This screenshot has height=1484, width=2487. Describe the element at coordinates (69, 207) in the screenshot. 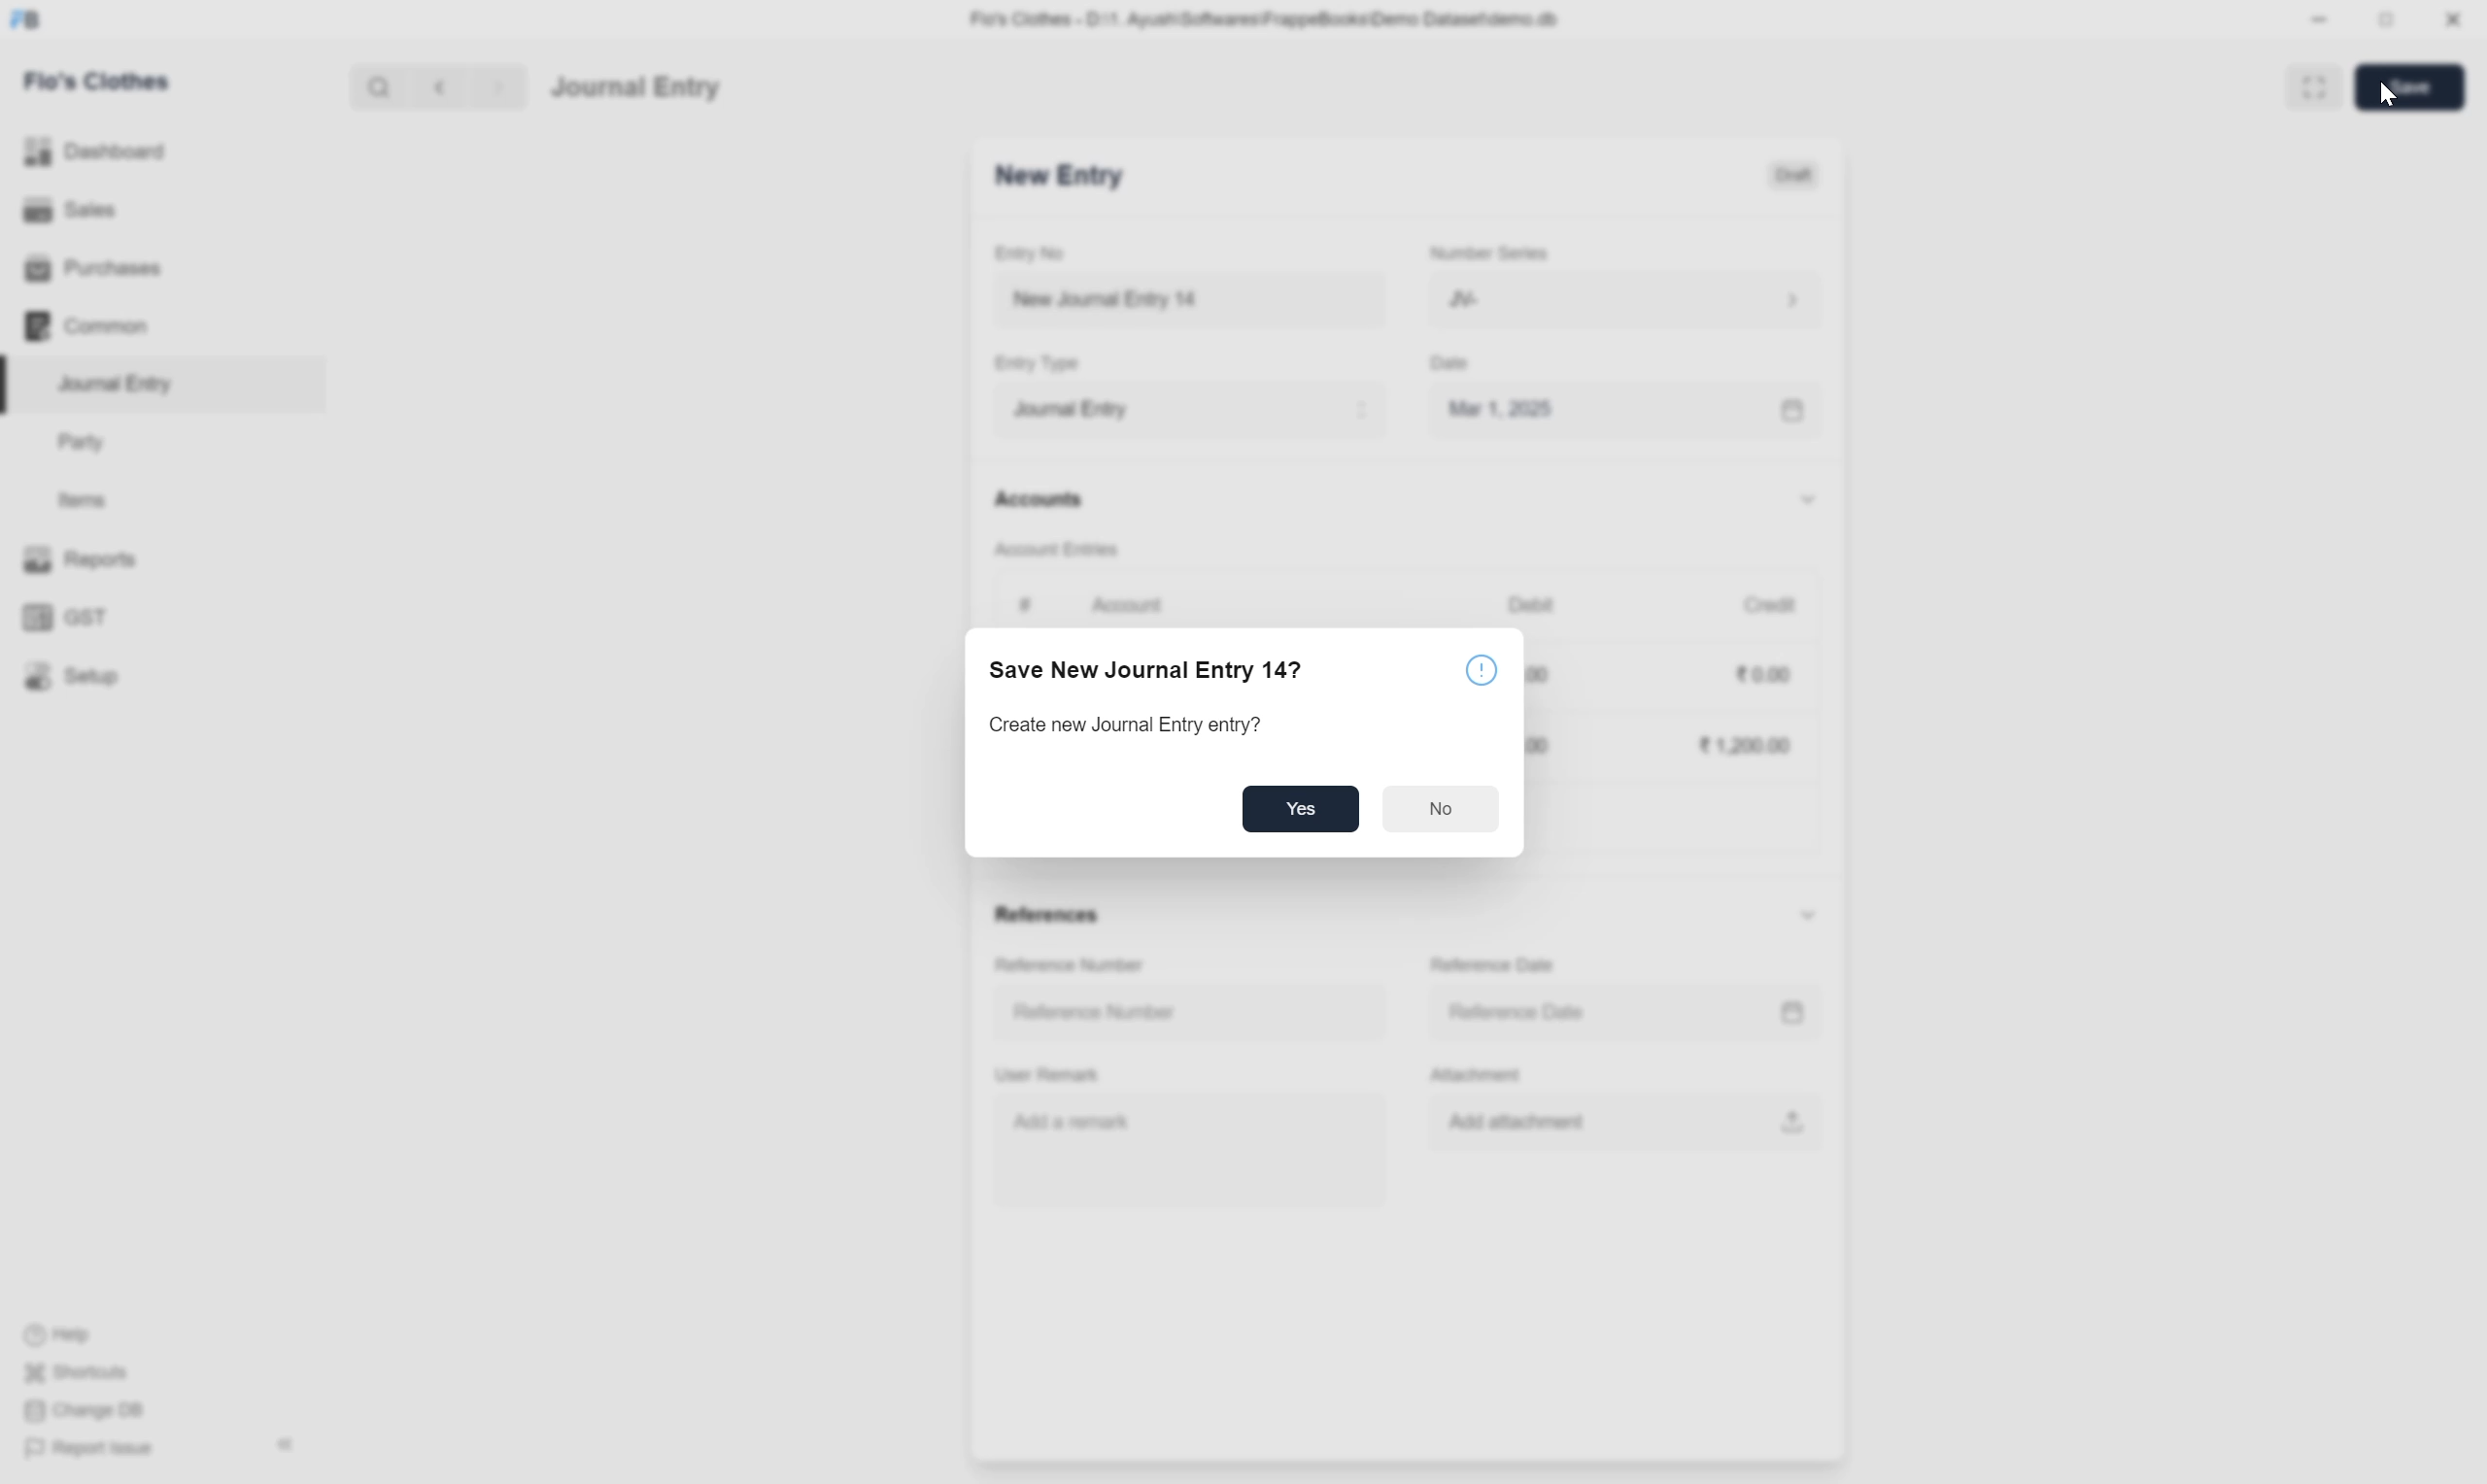

I see `Sales` at that location.